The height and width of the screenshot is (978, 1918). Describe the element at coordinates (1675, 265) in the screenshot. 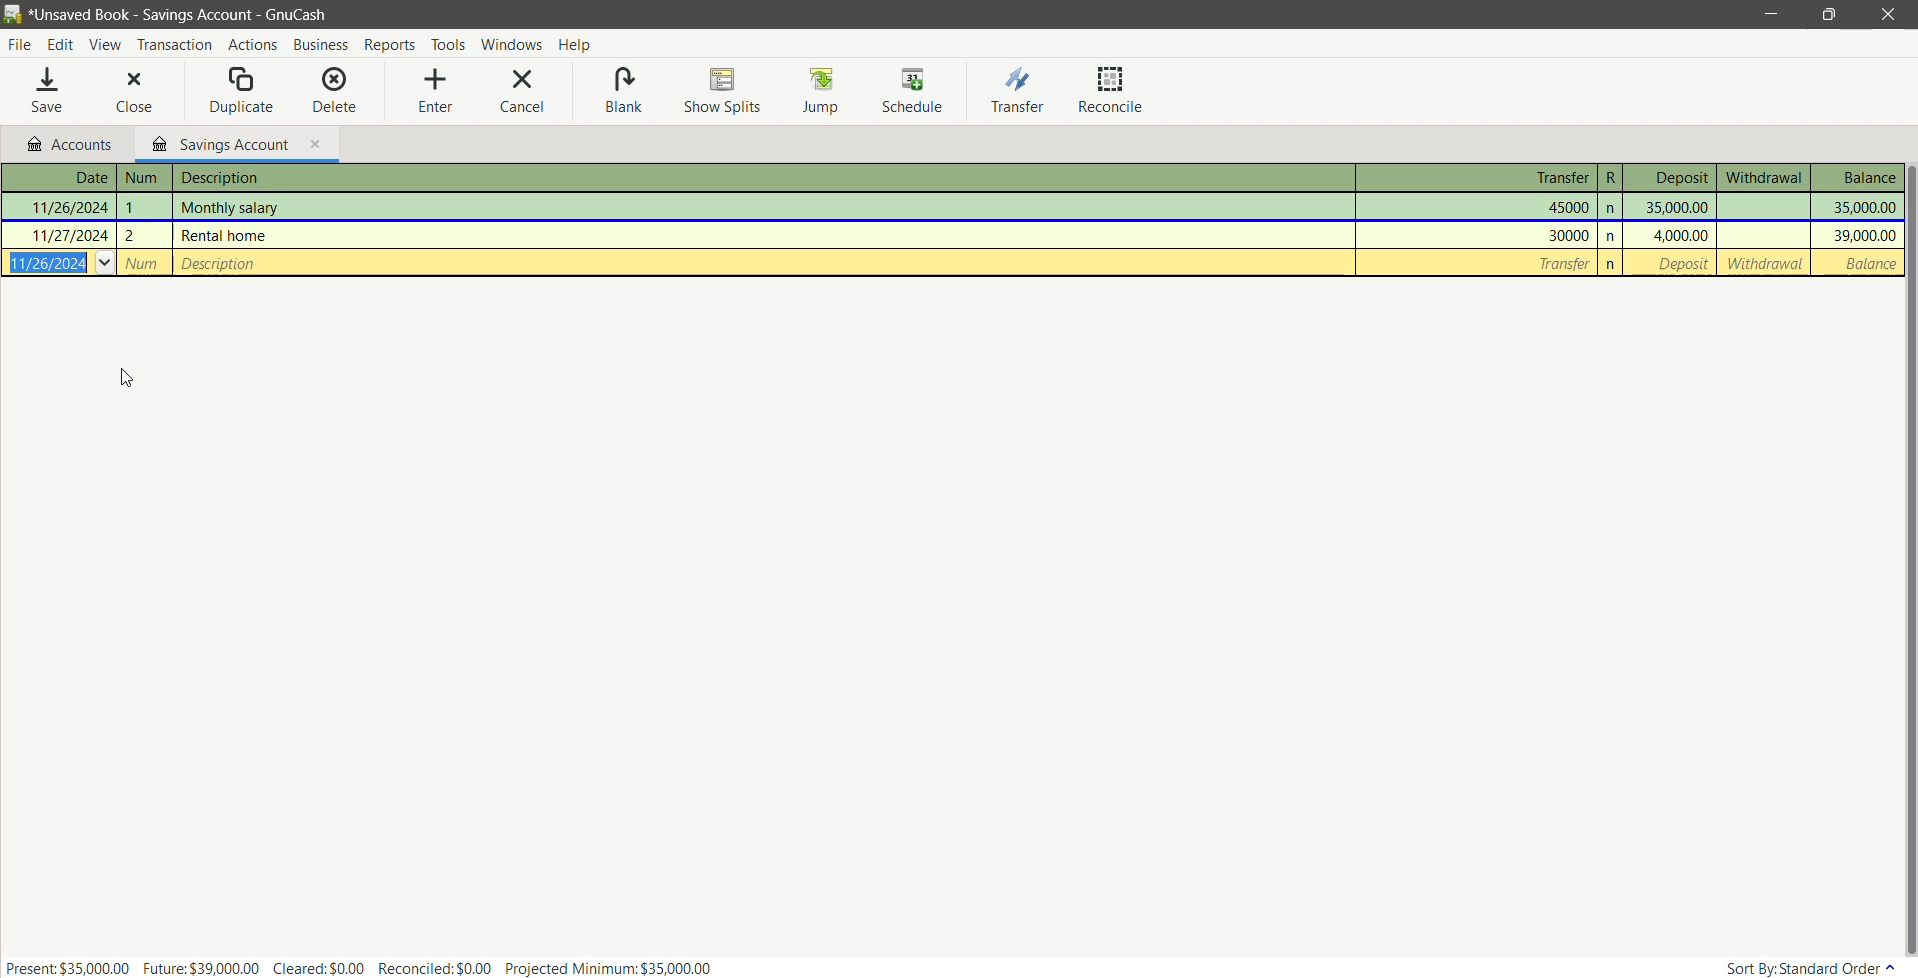

I see `deposit` at that location.